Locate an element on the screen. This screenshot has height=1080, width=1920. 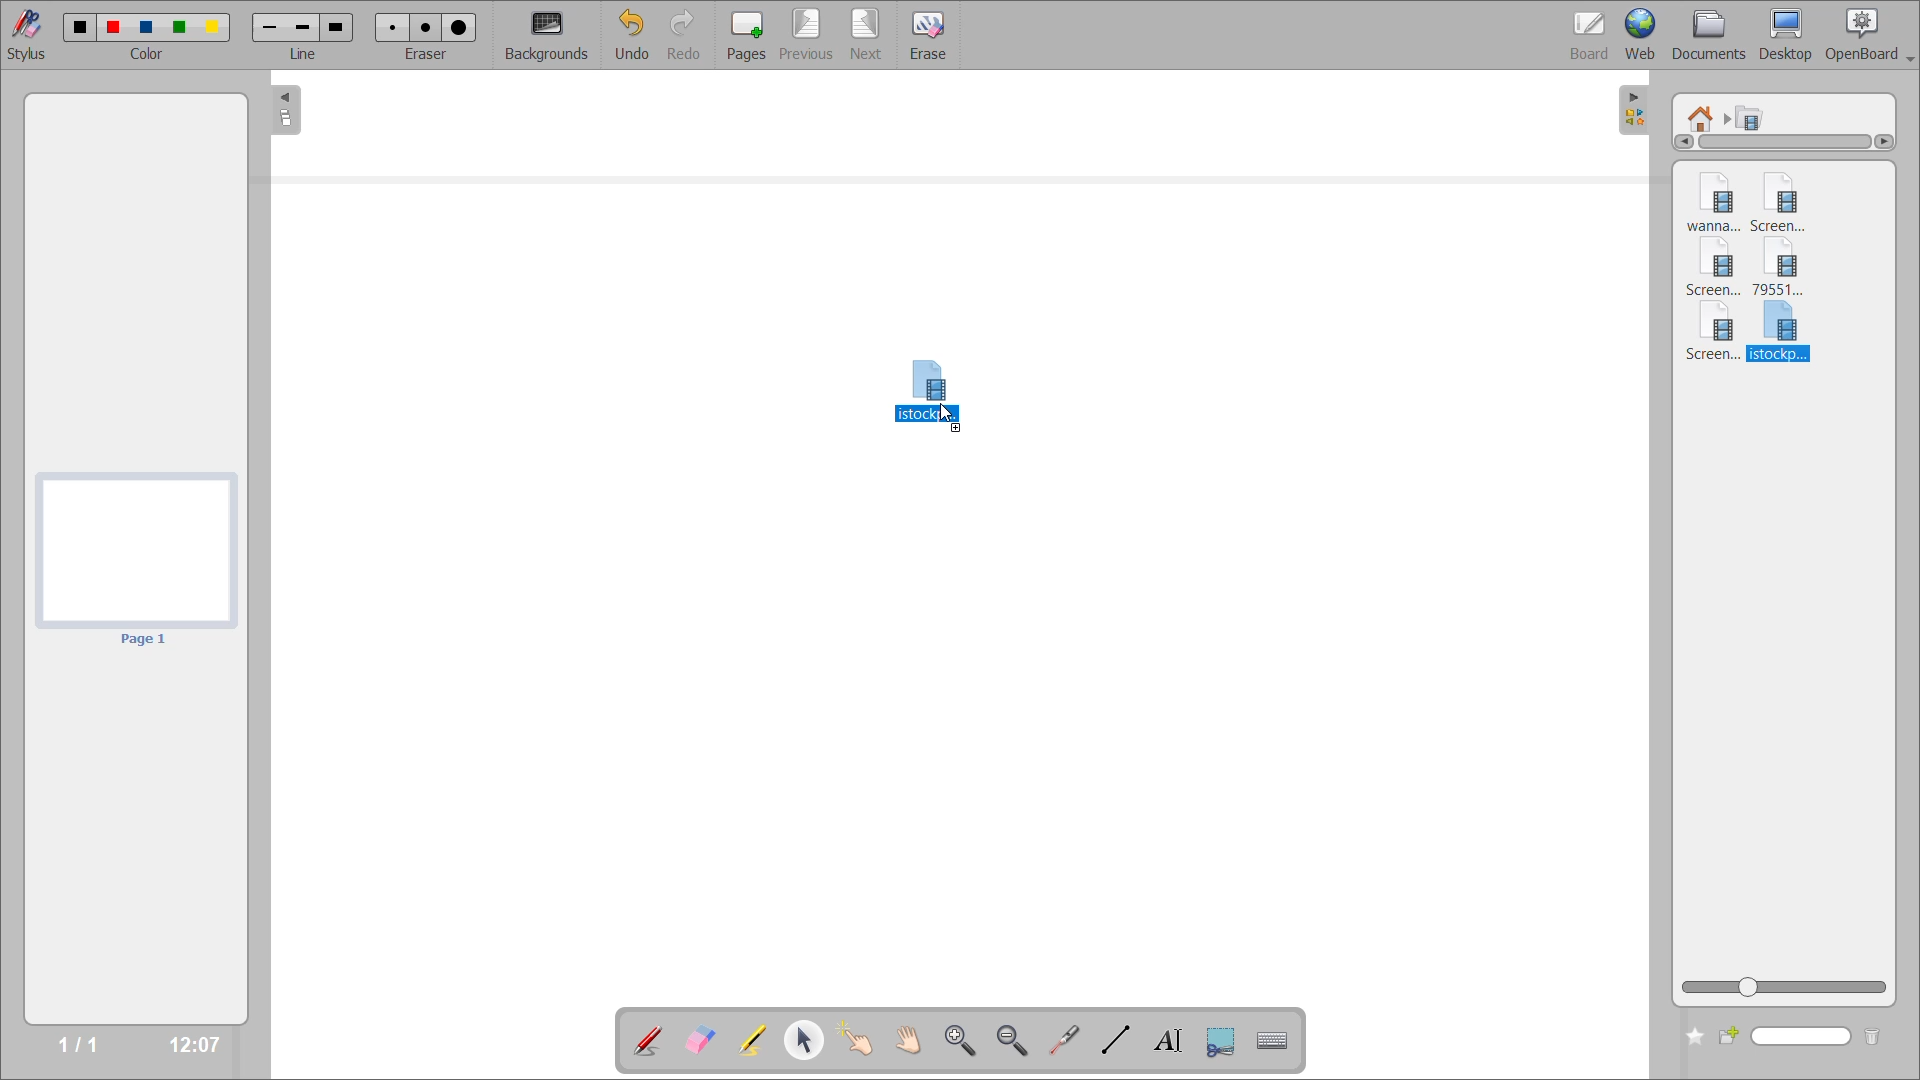
highlight is located at coordinates (750, 1037).